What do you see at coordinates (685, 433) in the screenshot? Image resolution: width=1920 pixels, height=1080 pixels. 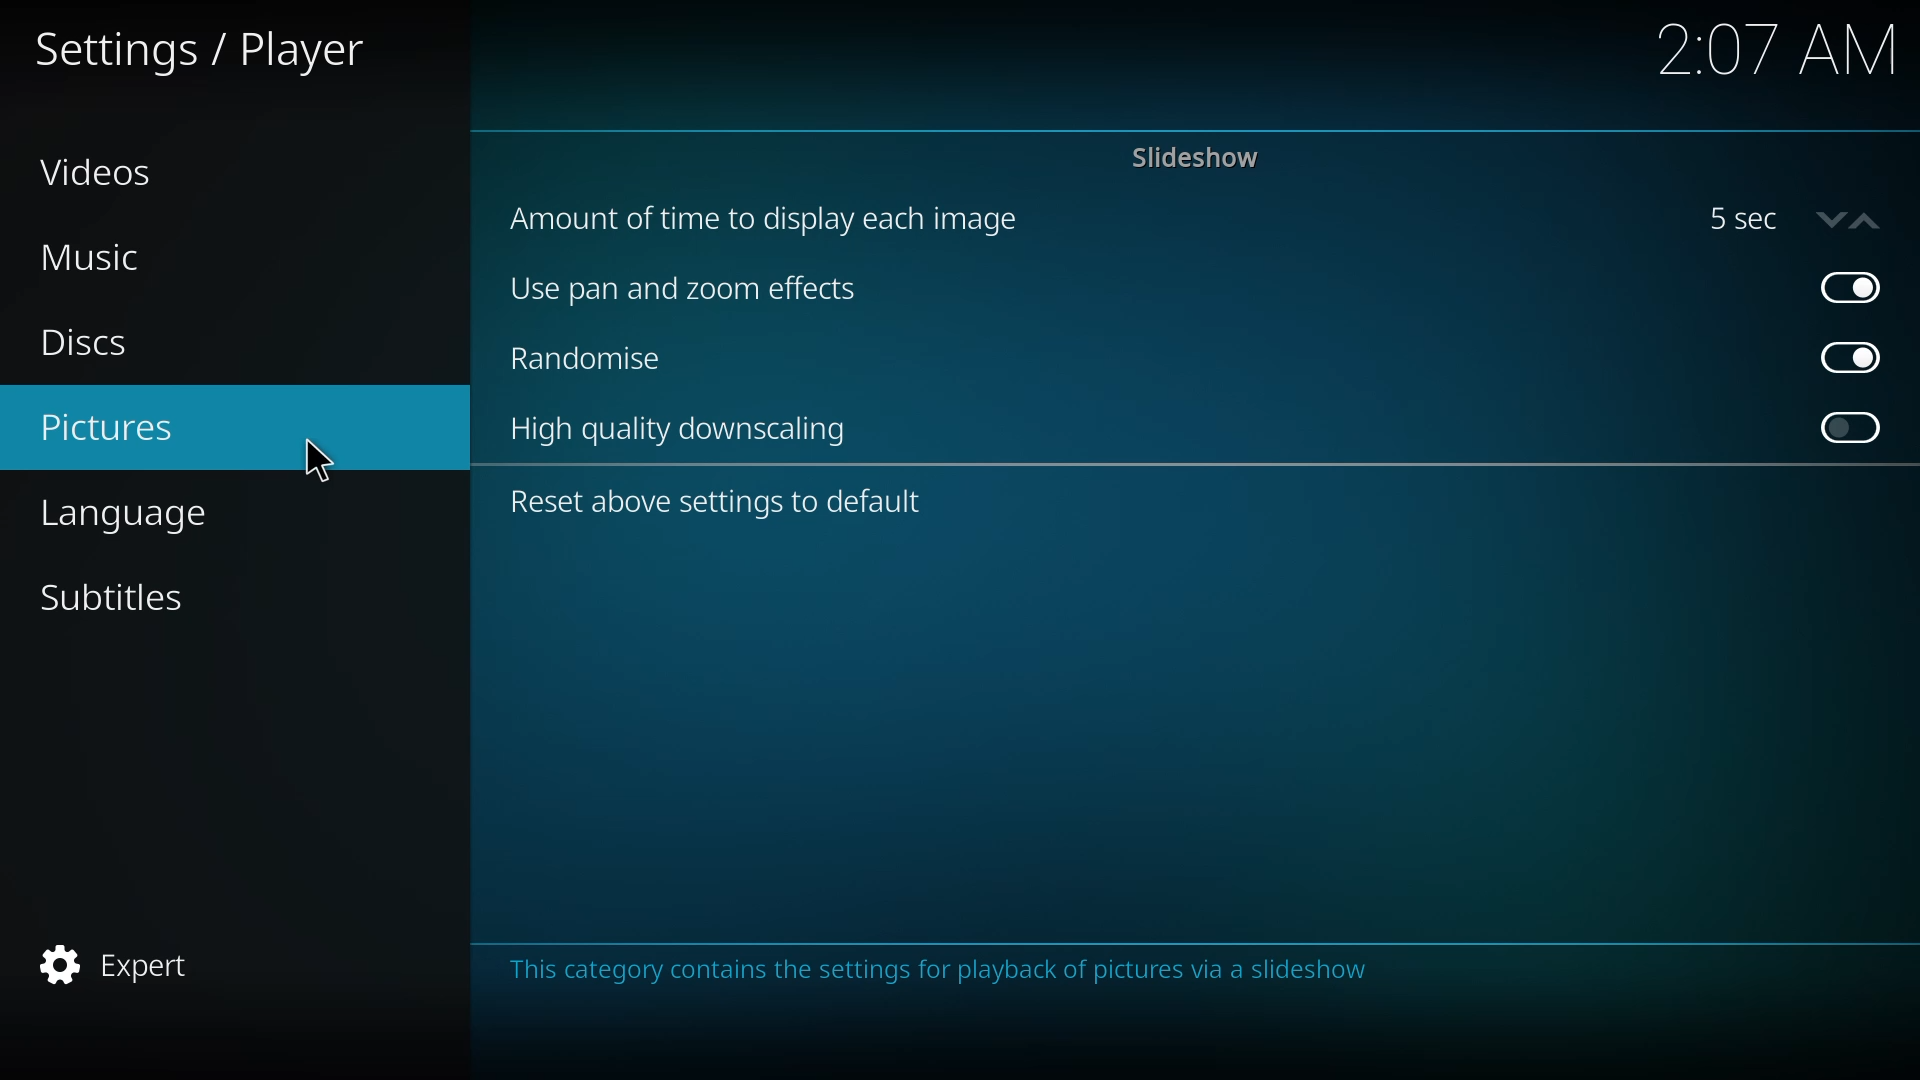 I see `high quality downscaling` at bounding box center [685, 433].